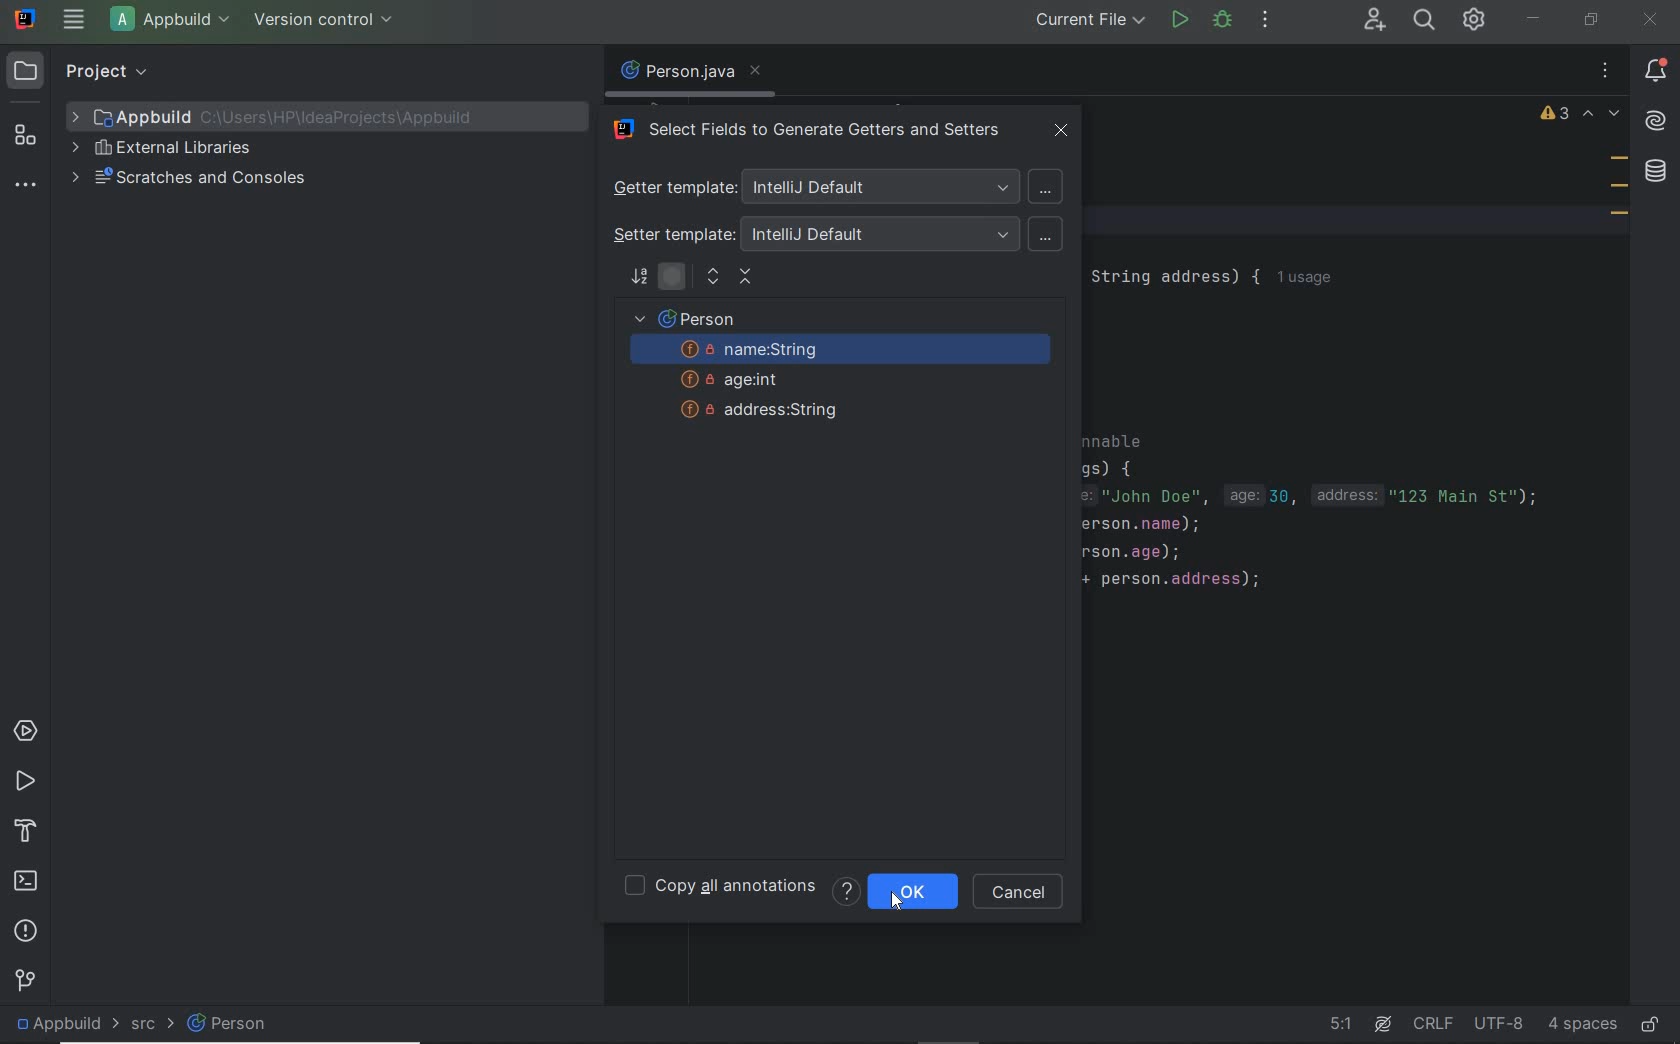 Image resolution: width=1680 pixels, height=1044 pixels. I want to click on notifications, so click(1660, 71).